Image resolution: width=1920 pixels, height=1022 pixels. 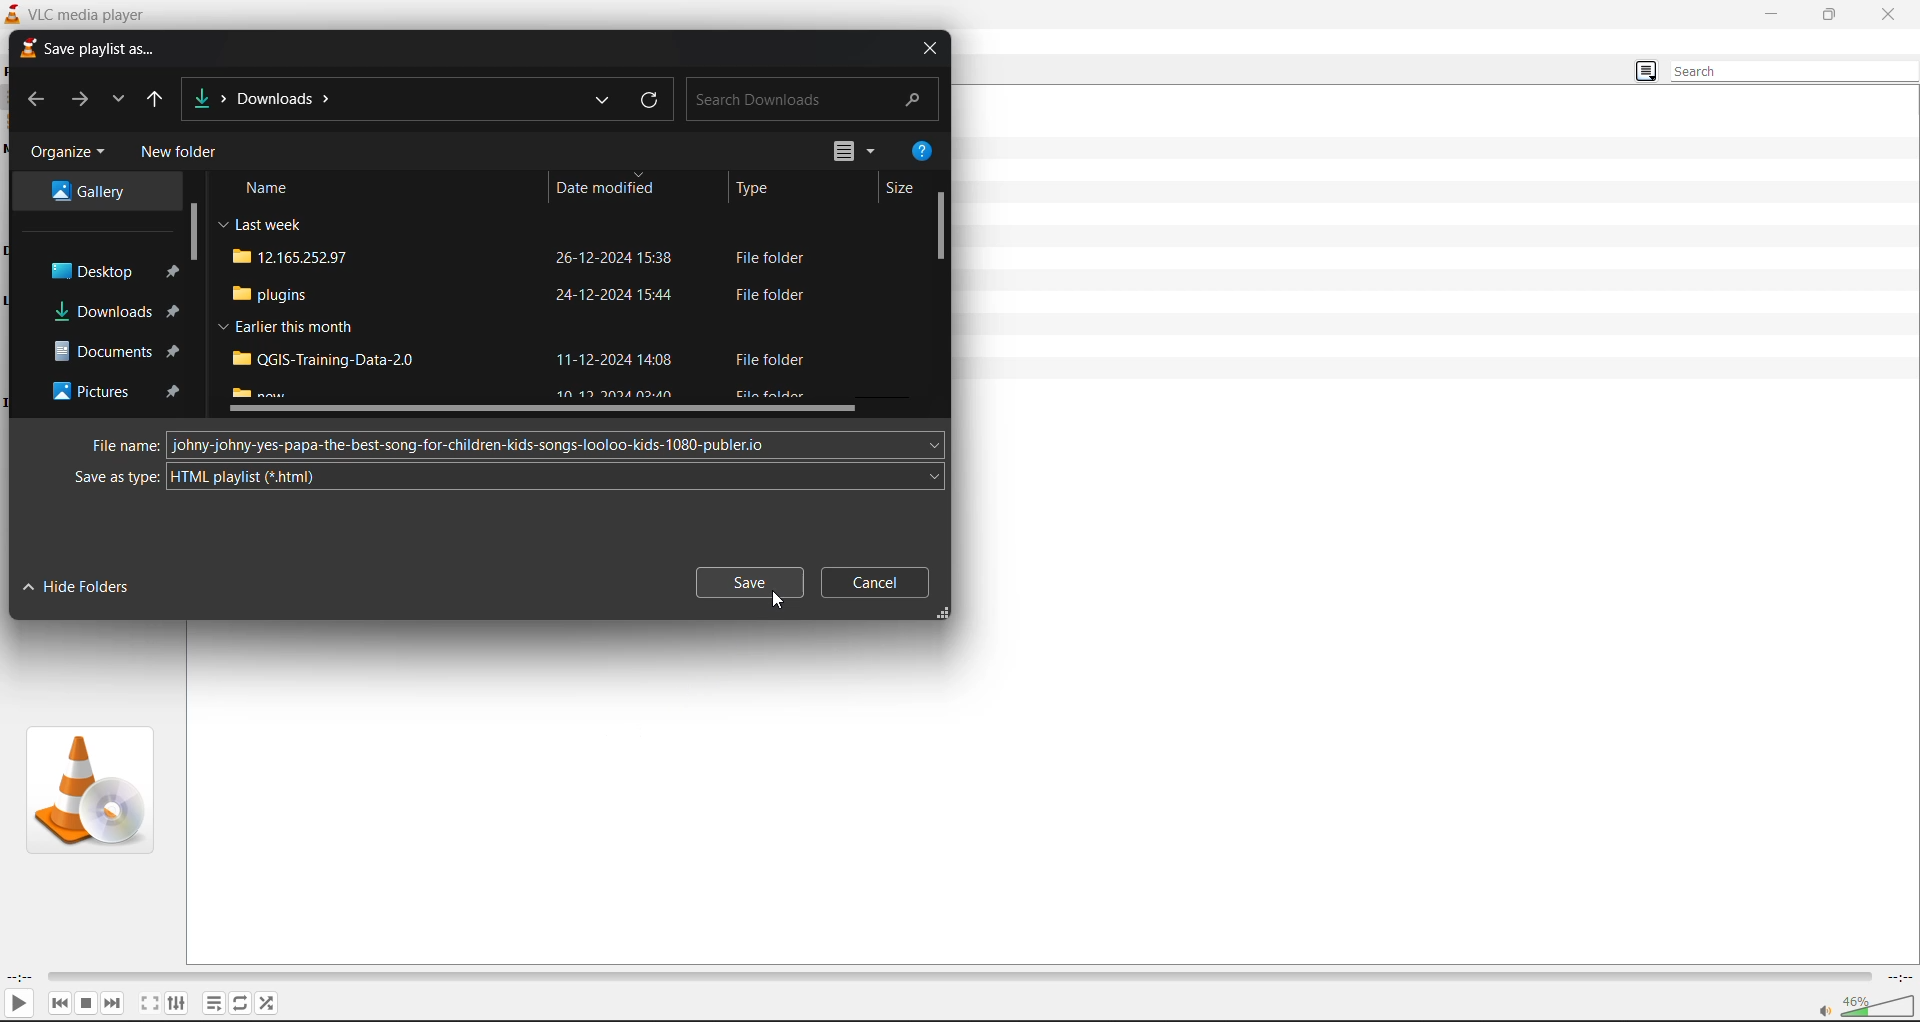 I want to click on current track time, so click(x=18, y=975).